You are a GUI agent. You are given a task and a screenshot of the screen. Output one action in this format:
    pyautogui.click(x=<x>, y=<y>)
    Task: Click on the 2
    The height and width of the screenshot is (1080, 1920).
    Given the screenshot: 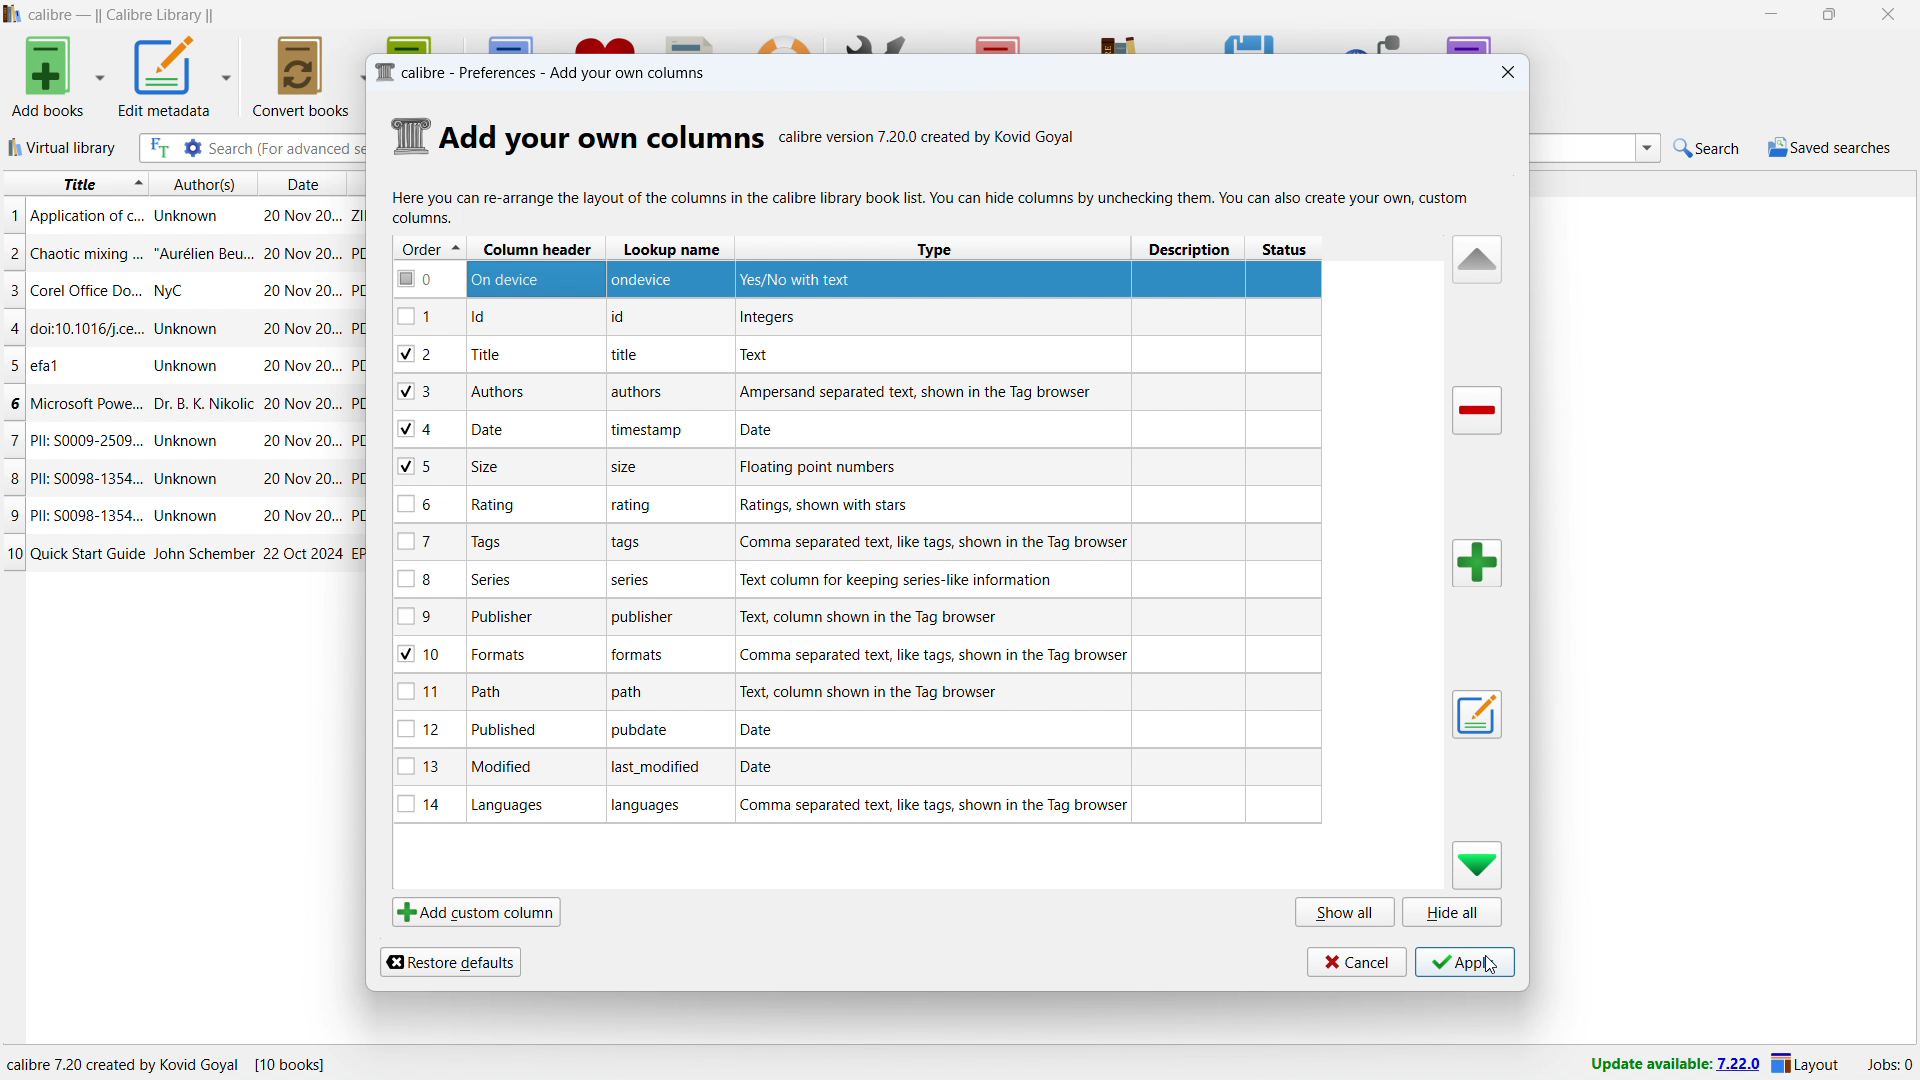 What is the action you would take?
    pyautogui.click(x=12, y=252)
    